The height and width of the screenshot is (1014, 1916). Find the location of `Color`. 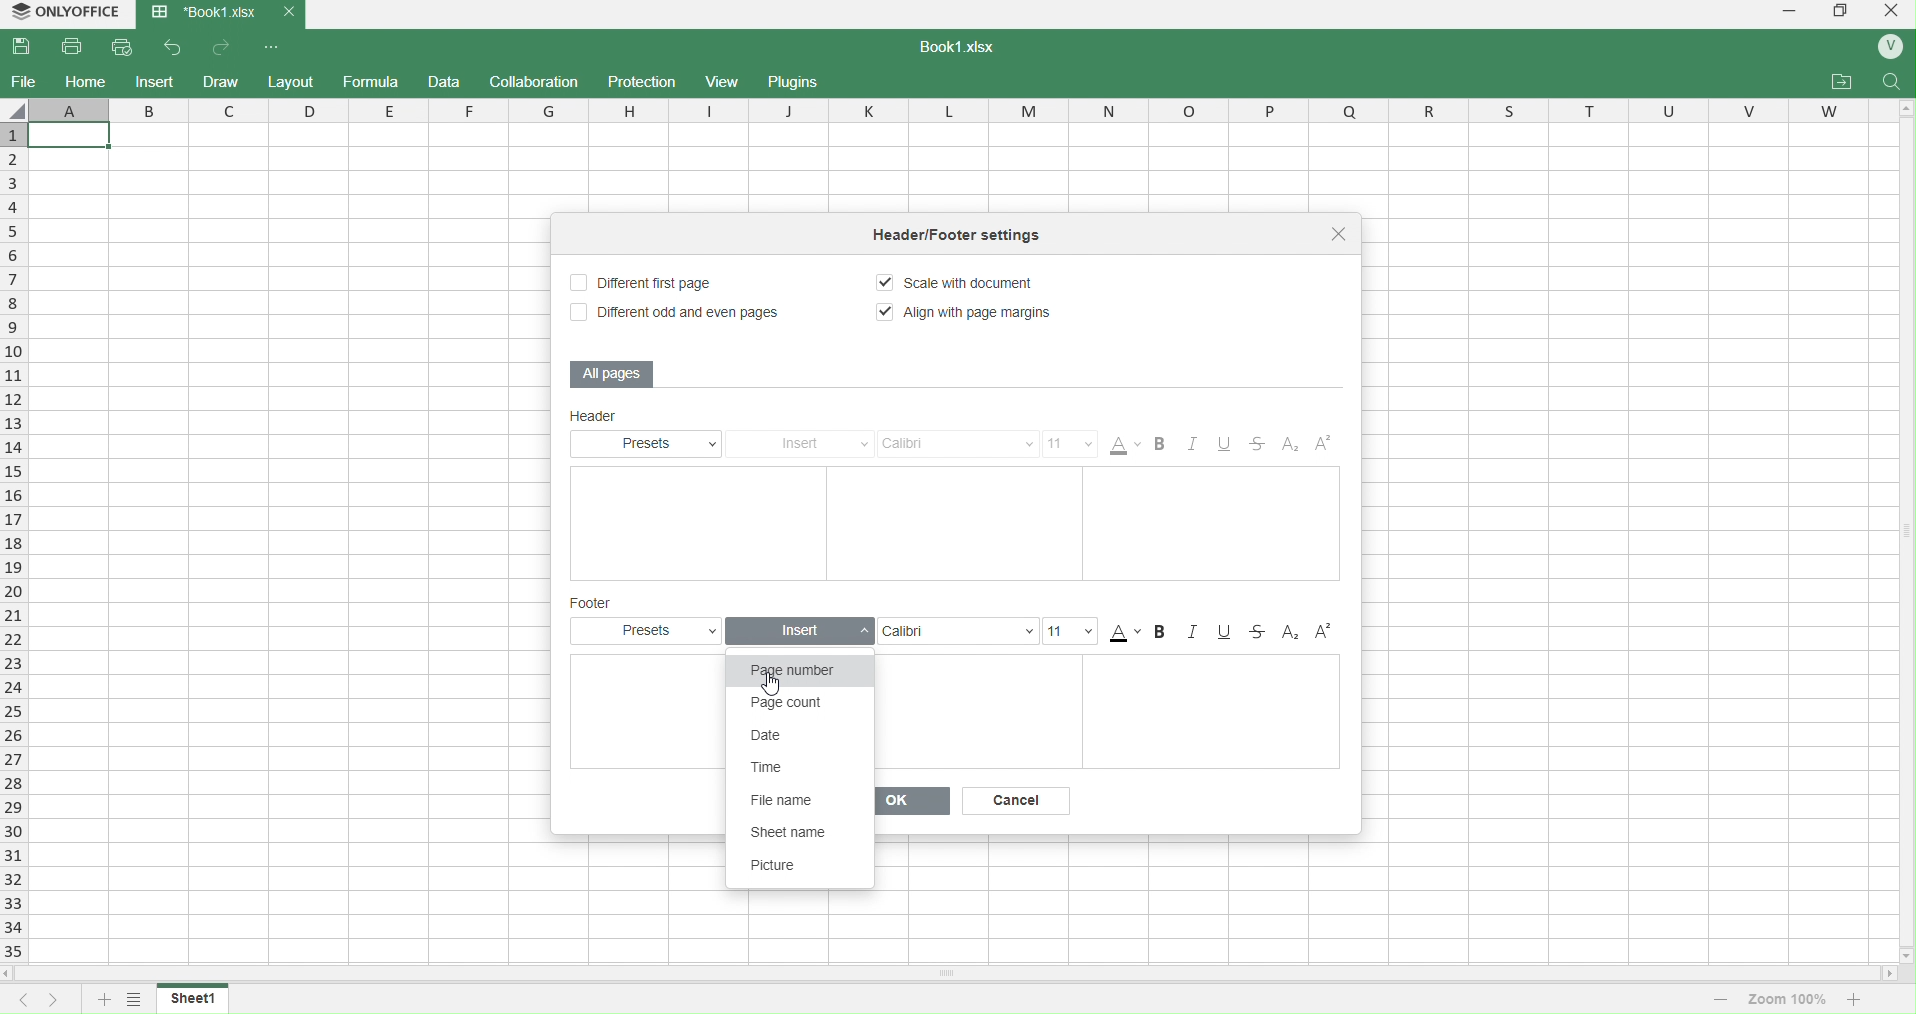

Color is located at coordinates (1125, 632).